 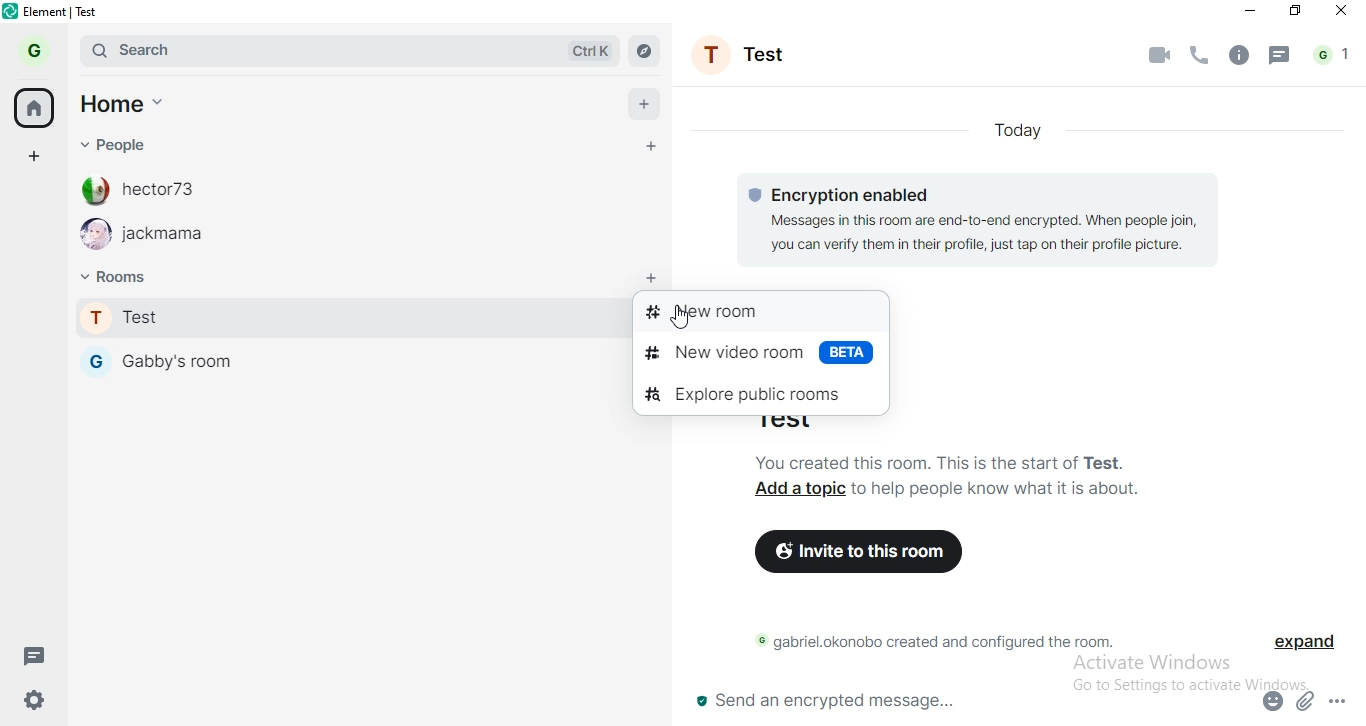 I want to click on home, so click(x=34, y=104).